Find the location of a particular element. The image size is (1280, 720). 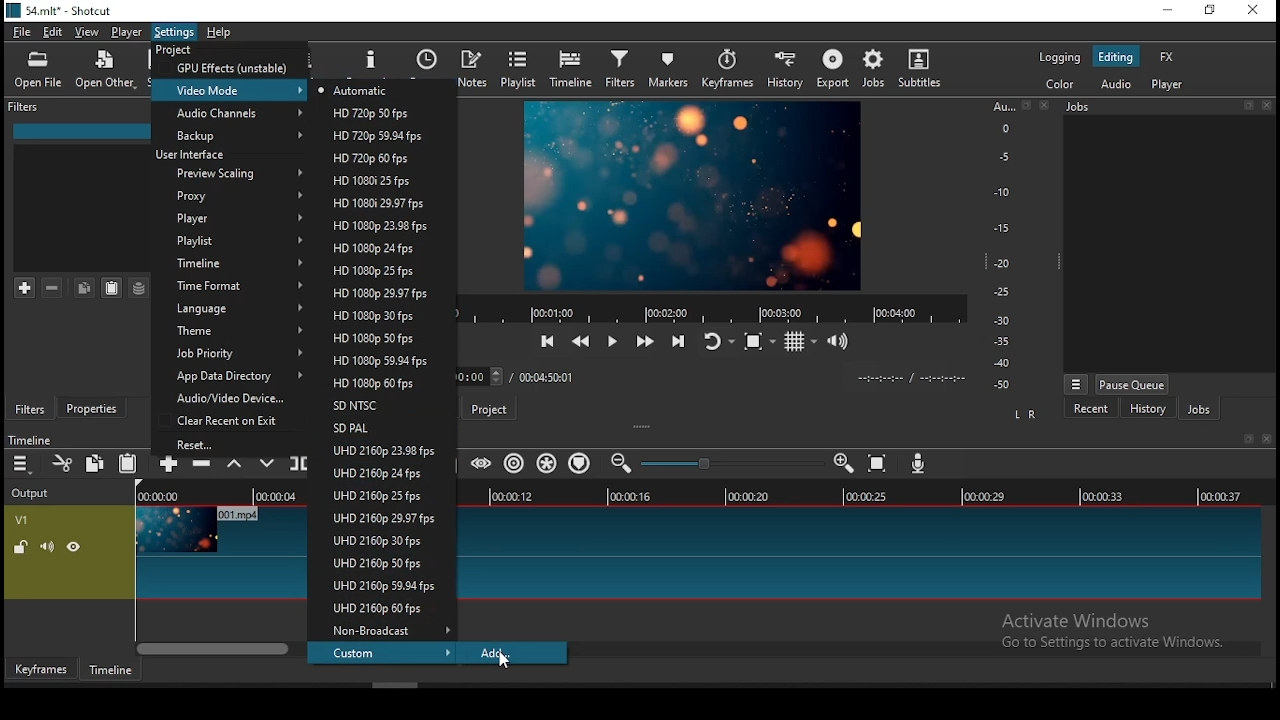

history is located at coordinates (781, 71).